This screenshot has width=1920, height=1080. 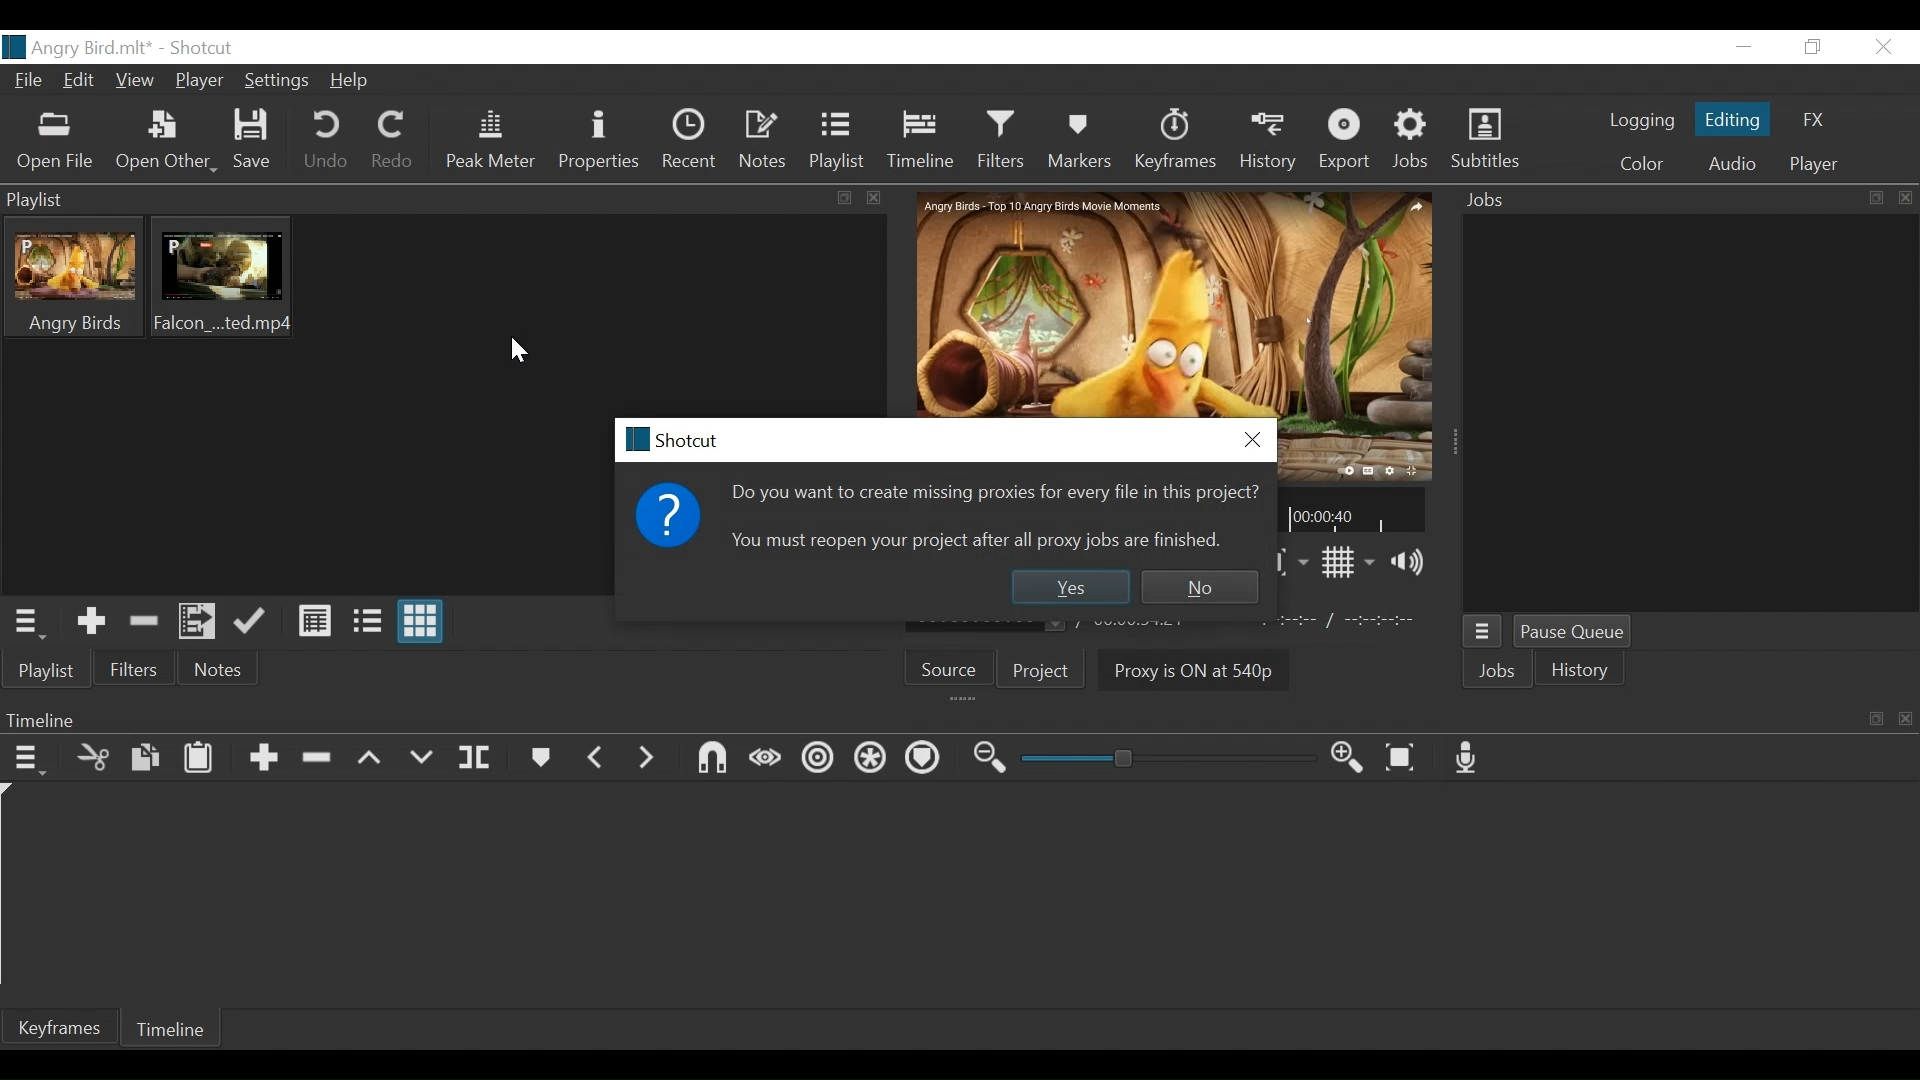 I want to click on FX, so click(x=1811, y=117).